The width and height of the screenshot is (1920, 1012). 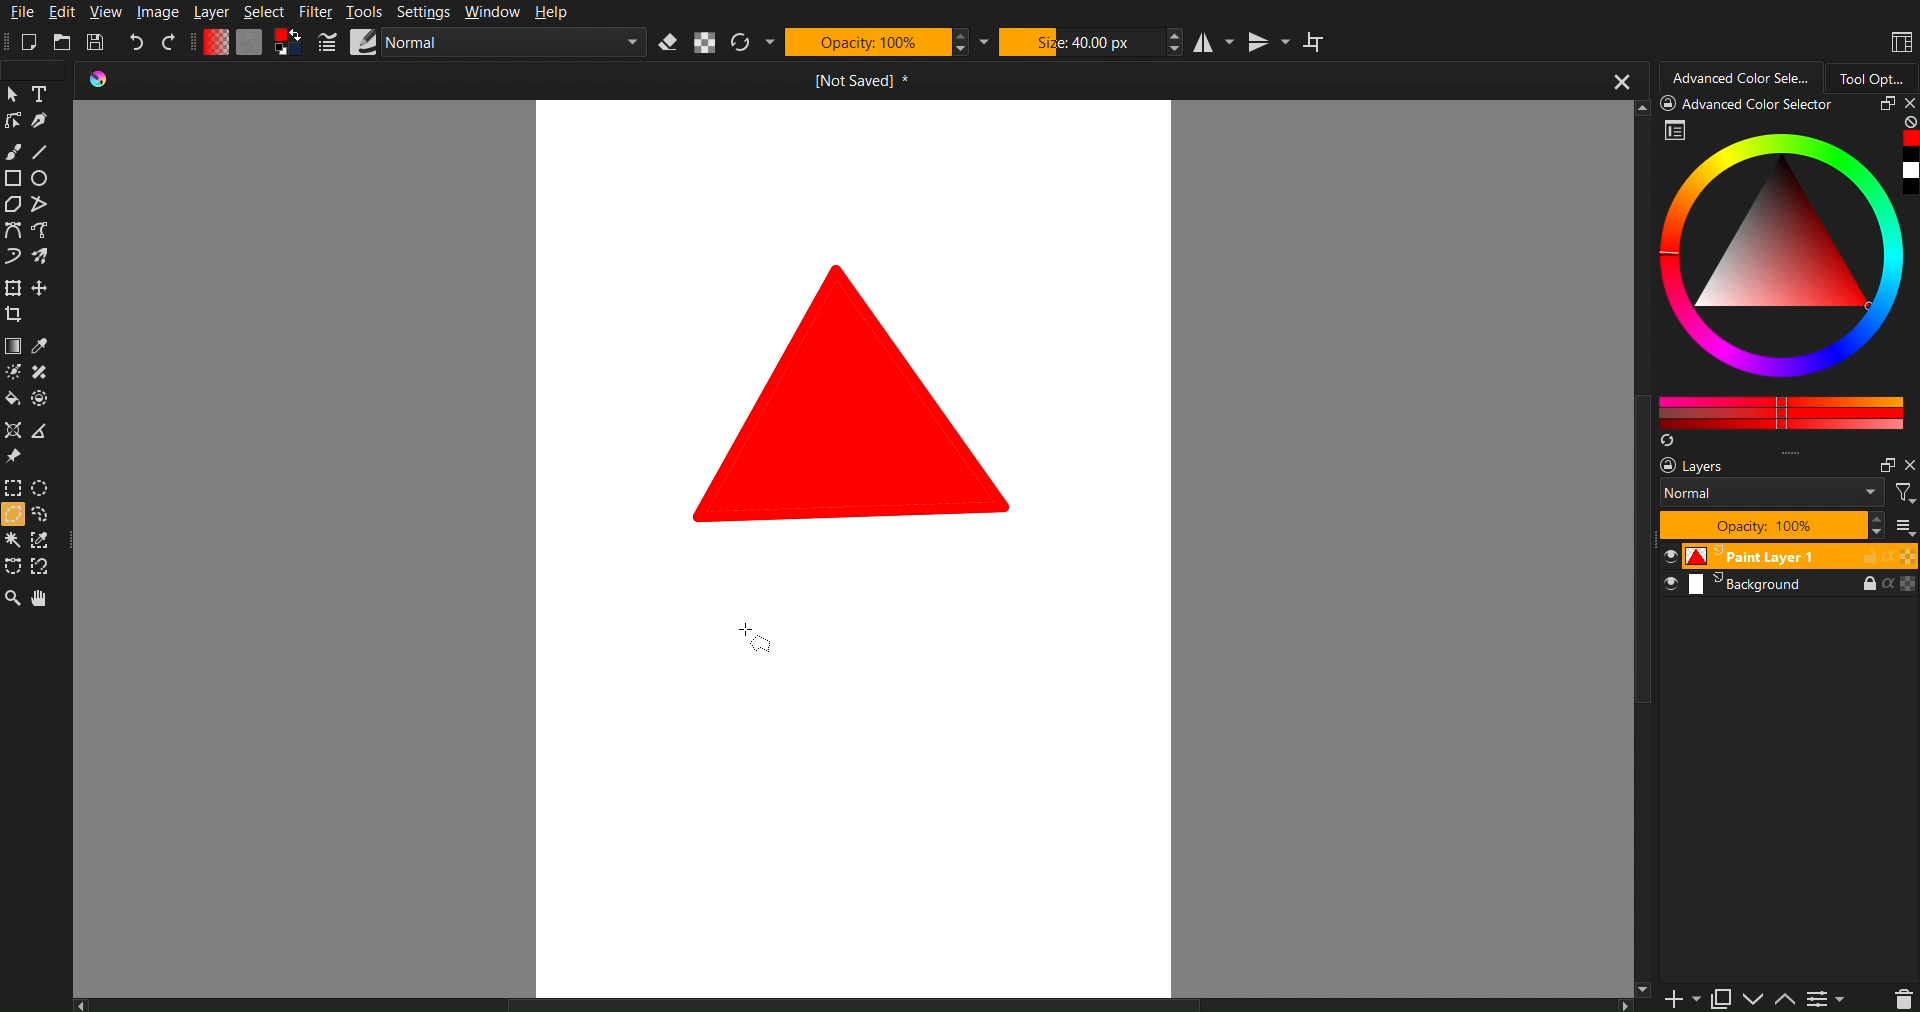 I want to click on Layer Controls, so click(x=1903, y=998).